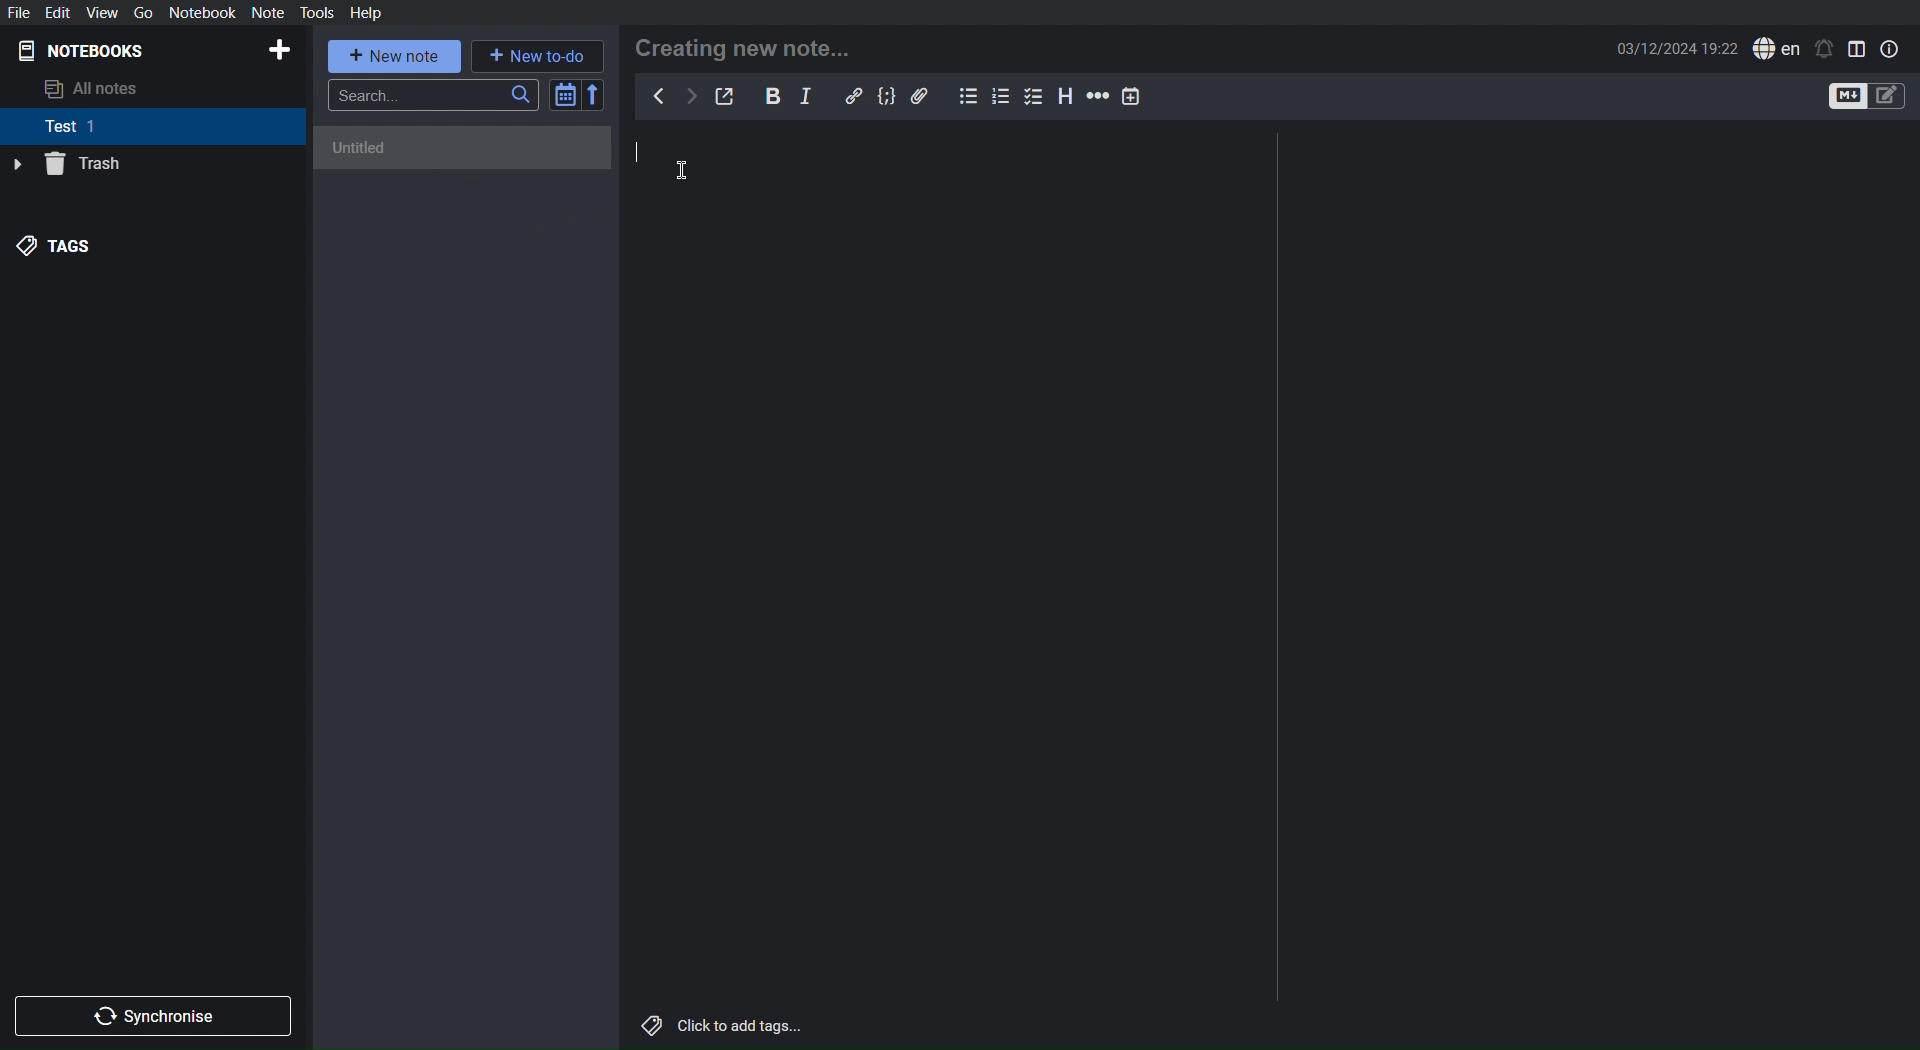  Describe the element at coordinates (853, 96) in the screenshot. I see `Insert Link` at that location.